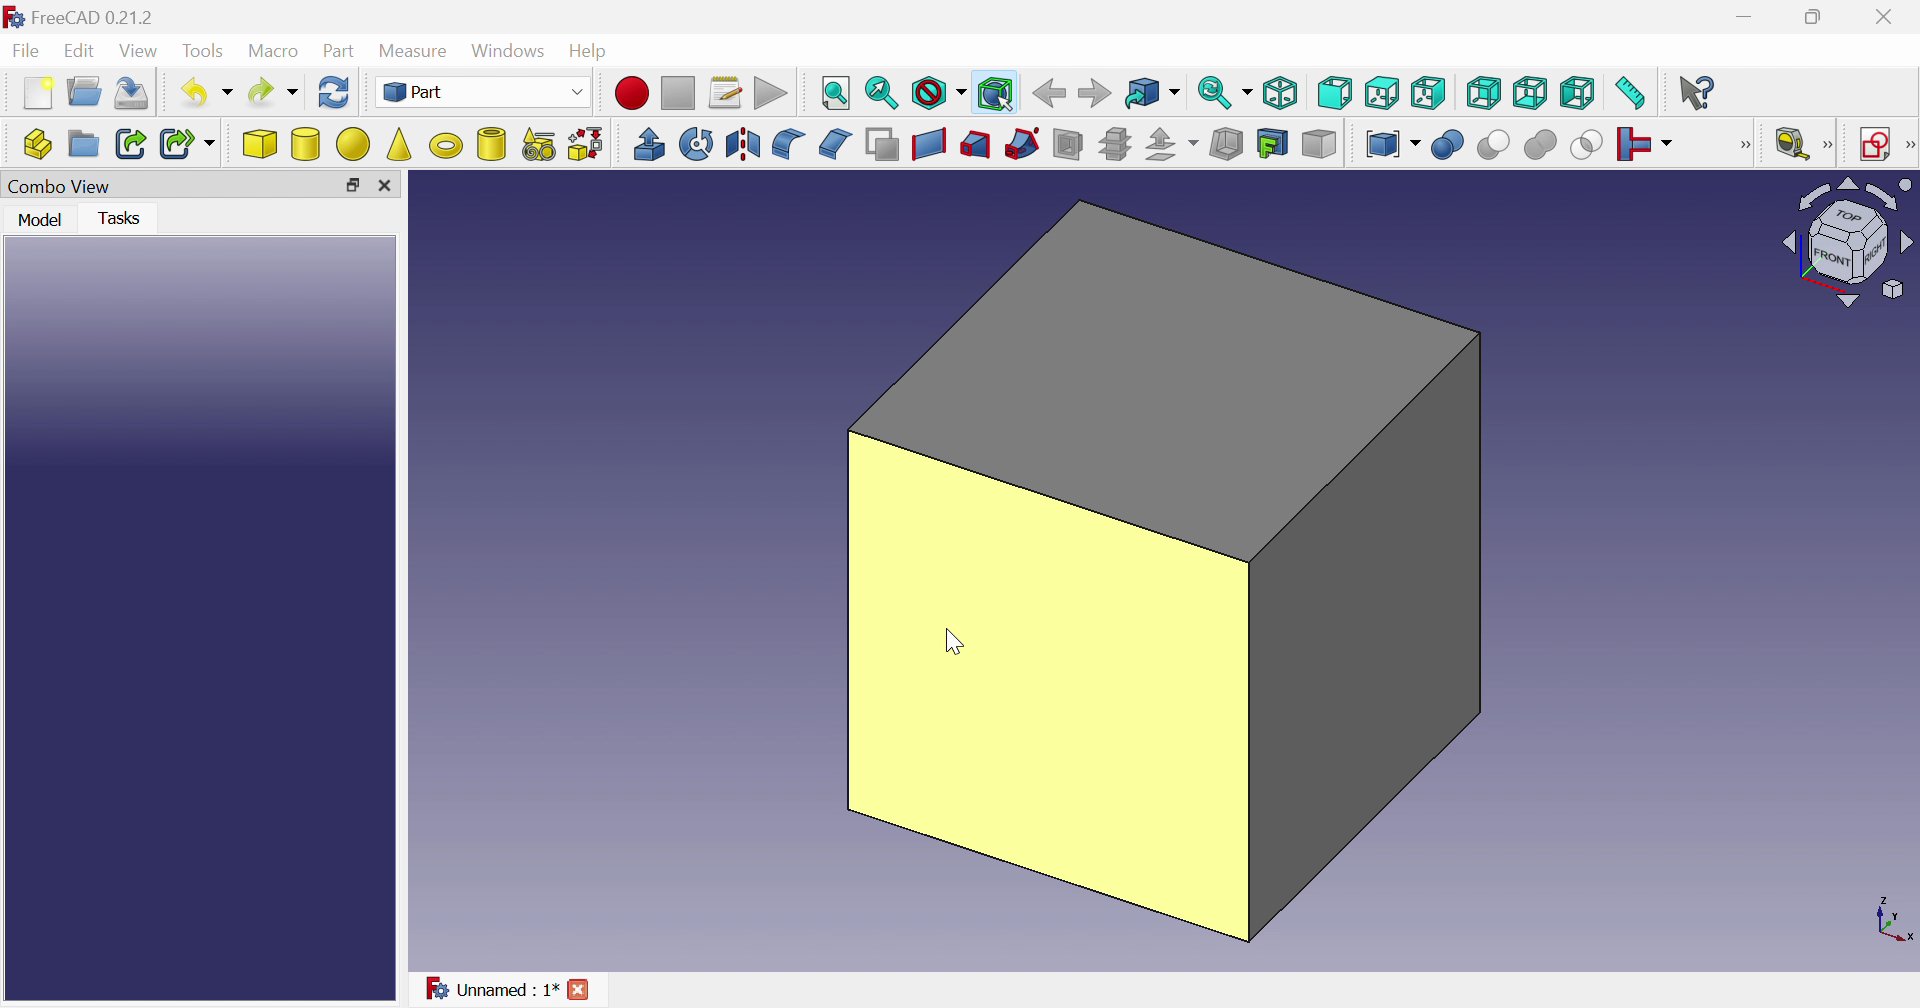  What do you see at coordinates (1117, 144) in the screenshot?
I see `` at bounding box center [1117, 144].